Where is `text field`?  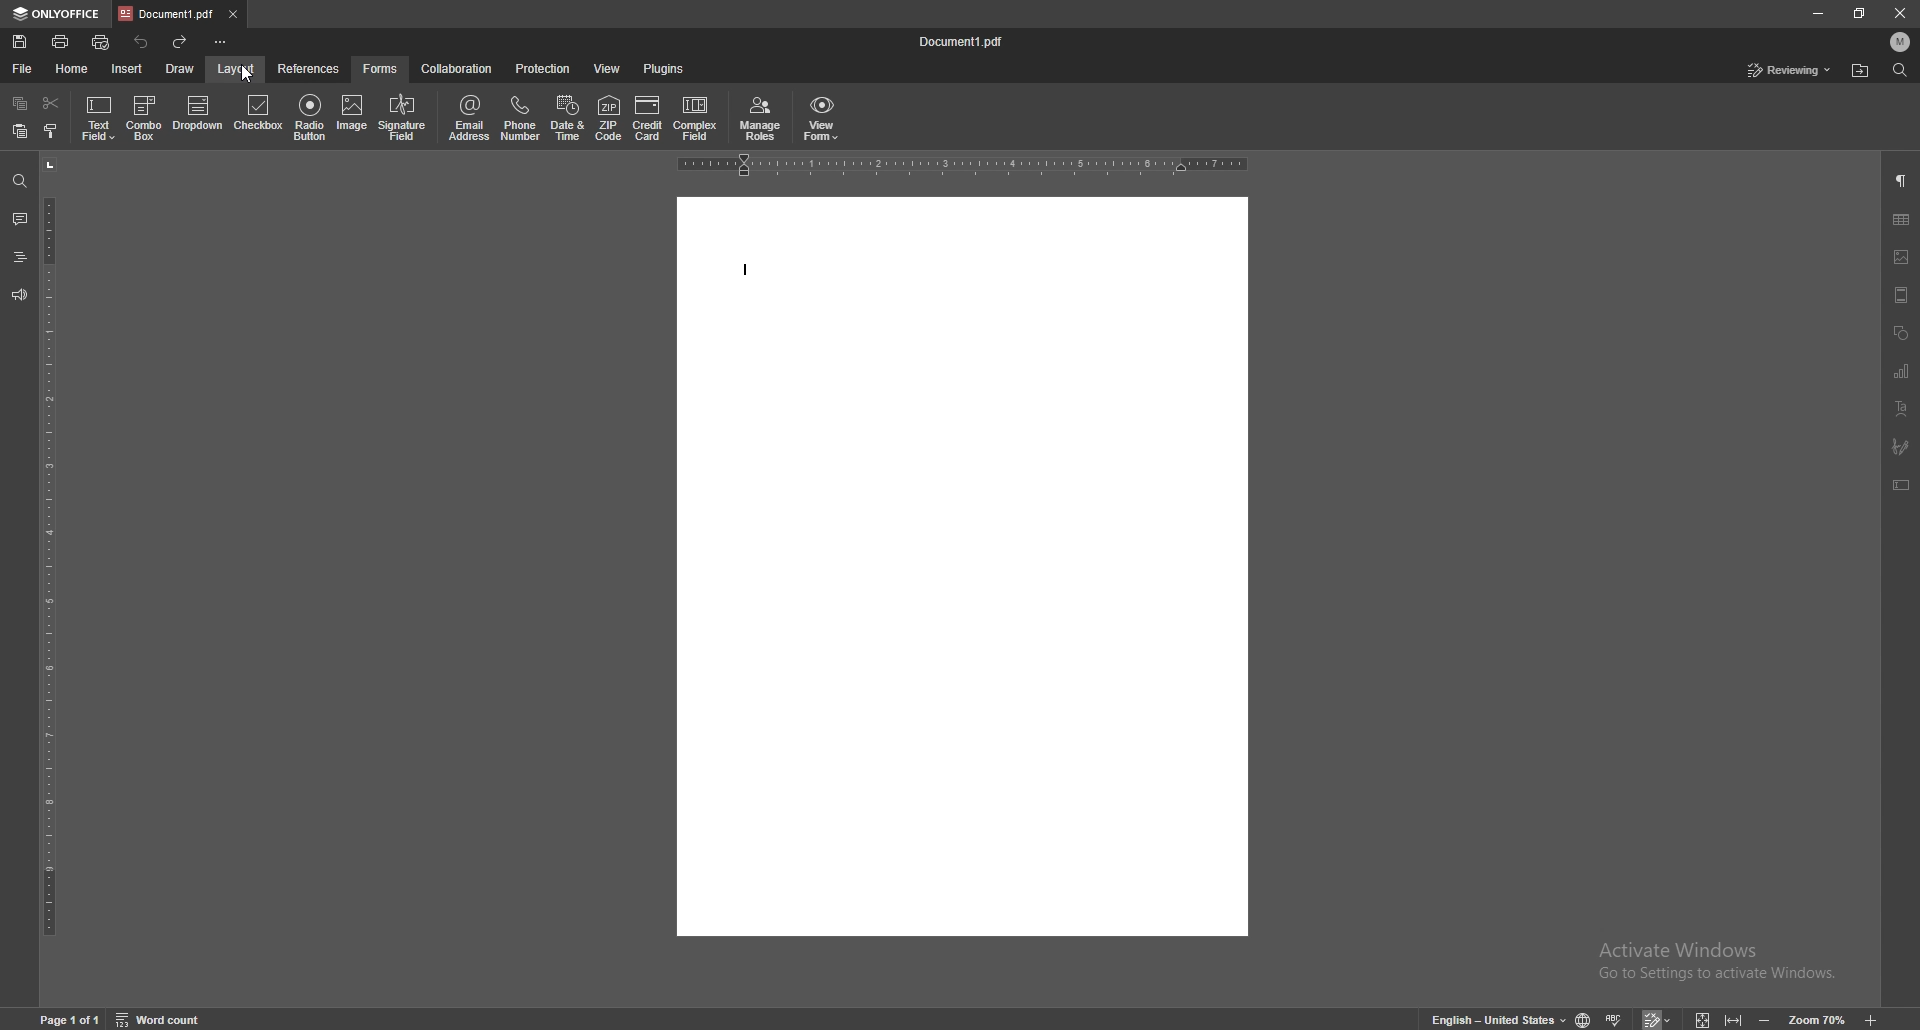 text field is located at coordinates (98, 119).